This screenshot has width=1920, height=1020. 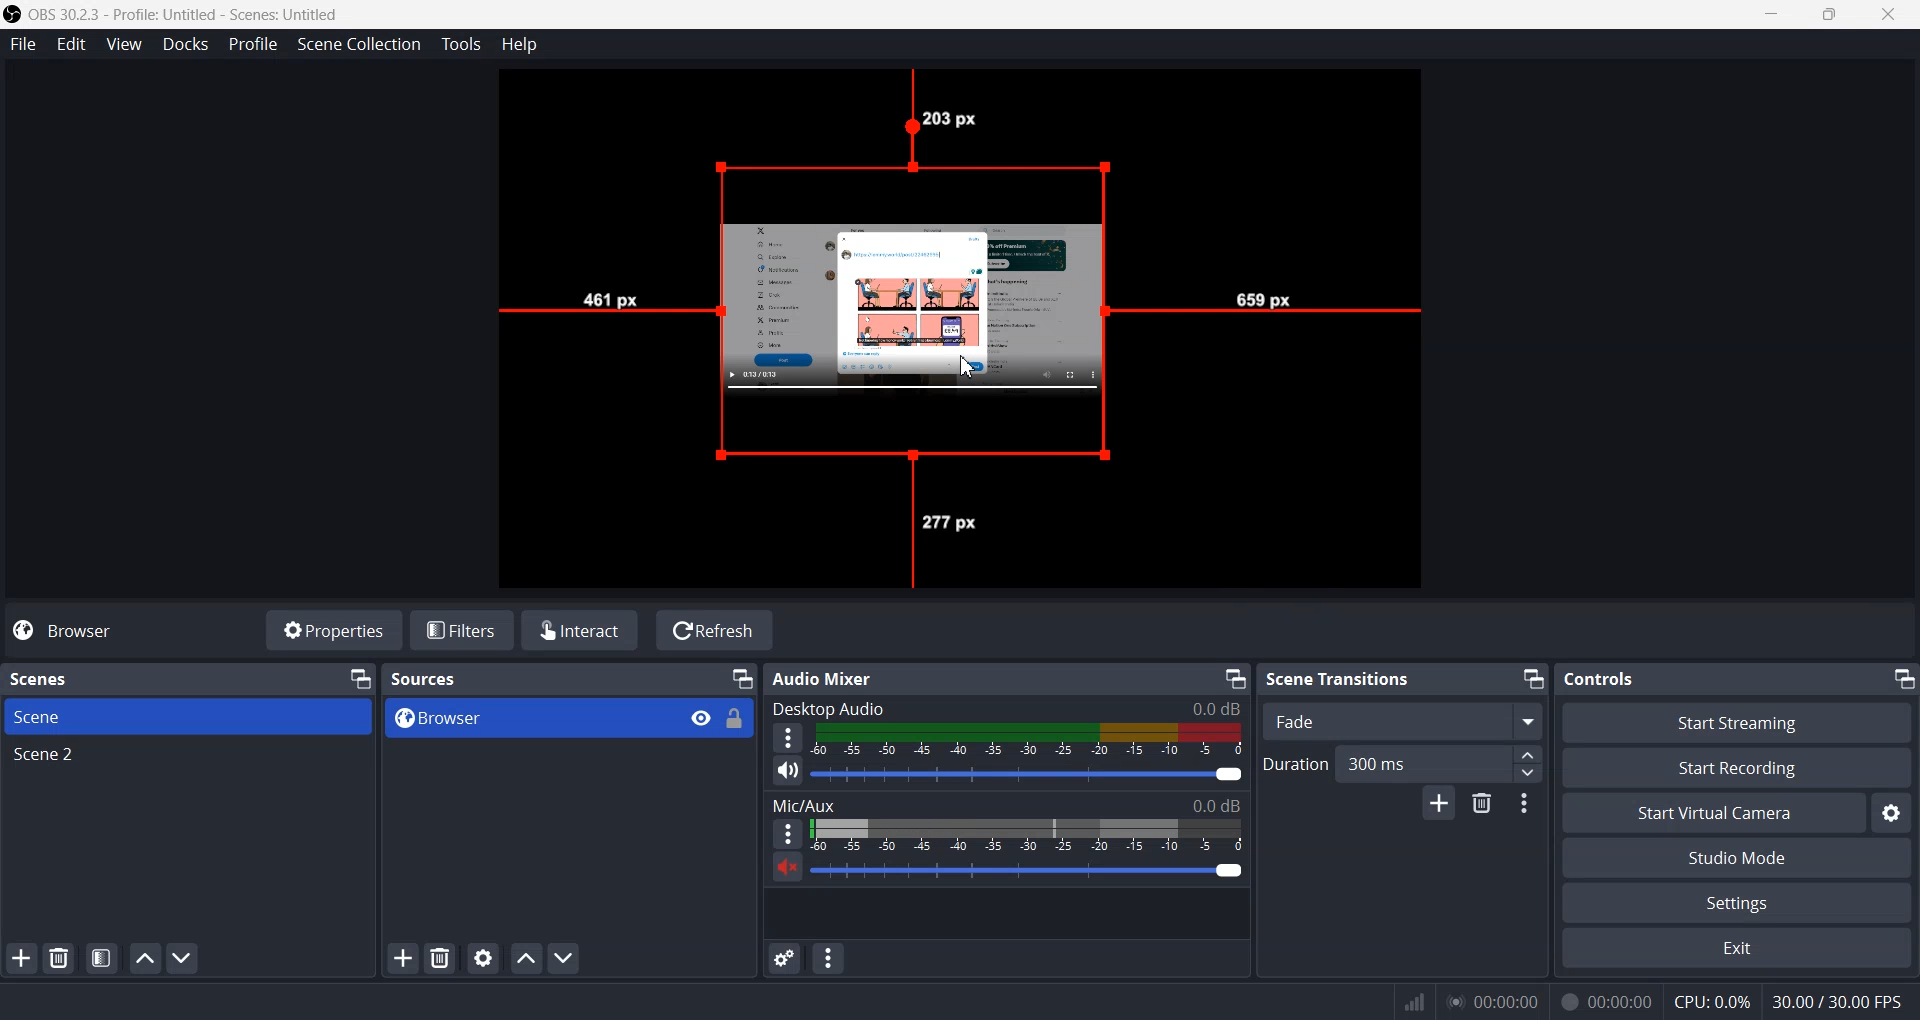 I want to click on Sound volume Adjuster, so click(x=1028, y=773).